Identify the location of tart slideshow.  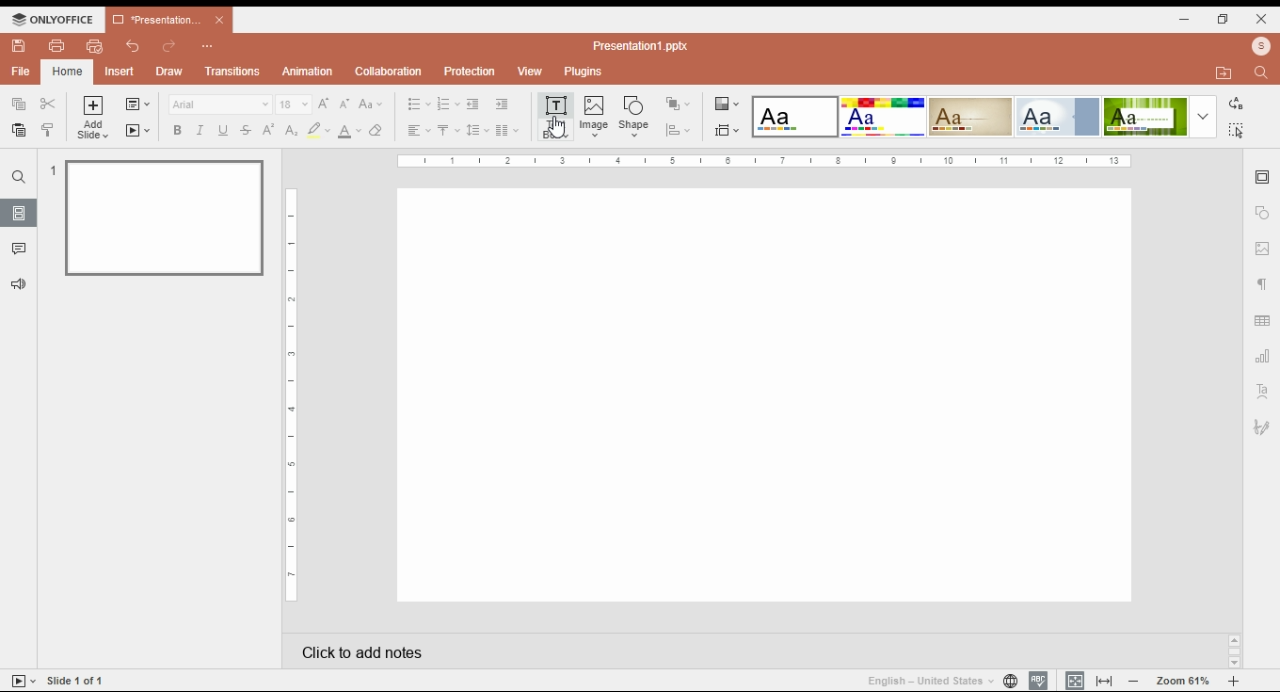
(24, 680).